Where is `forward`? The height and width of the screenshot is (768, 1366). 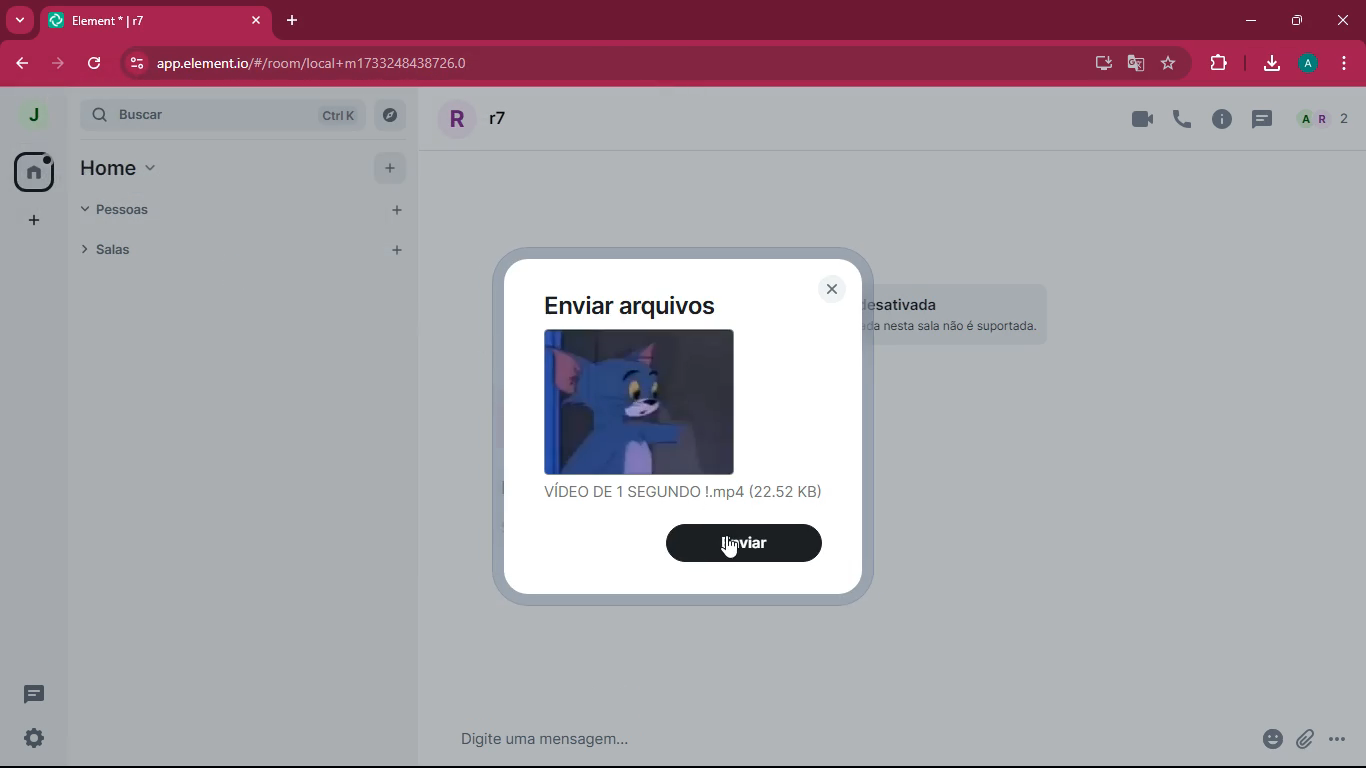
forward is located at coordinates (54, 64).